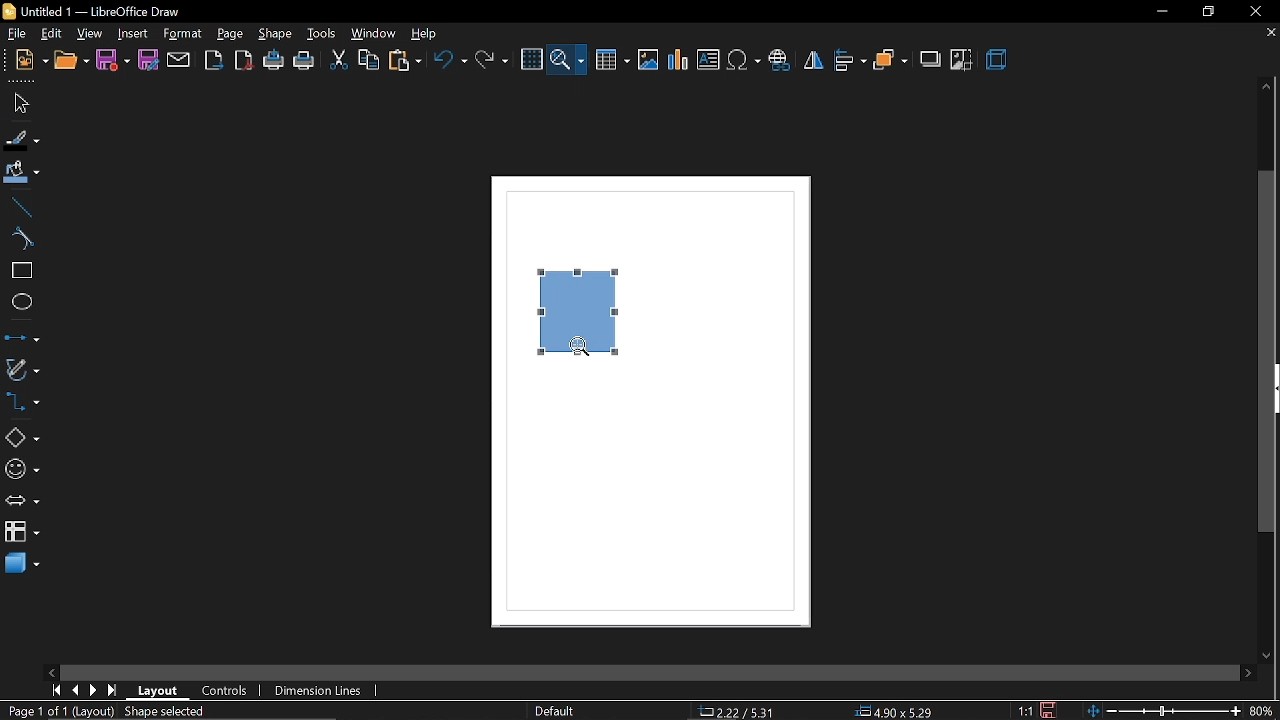 Image resolution: width=1280 pixels, height=720 pixels. I want to click on ellipse, so click(18, 302).